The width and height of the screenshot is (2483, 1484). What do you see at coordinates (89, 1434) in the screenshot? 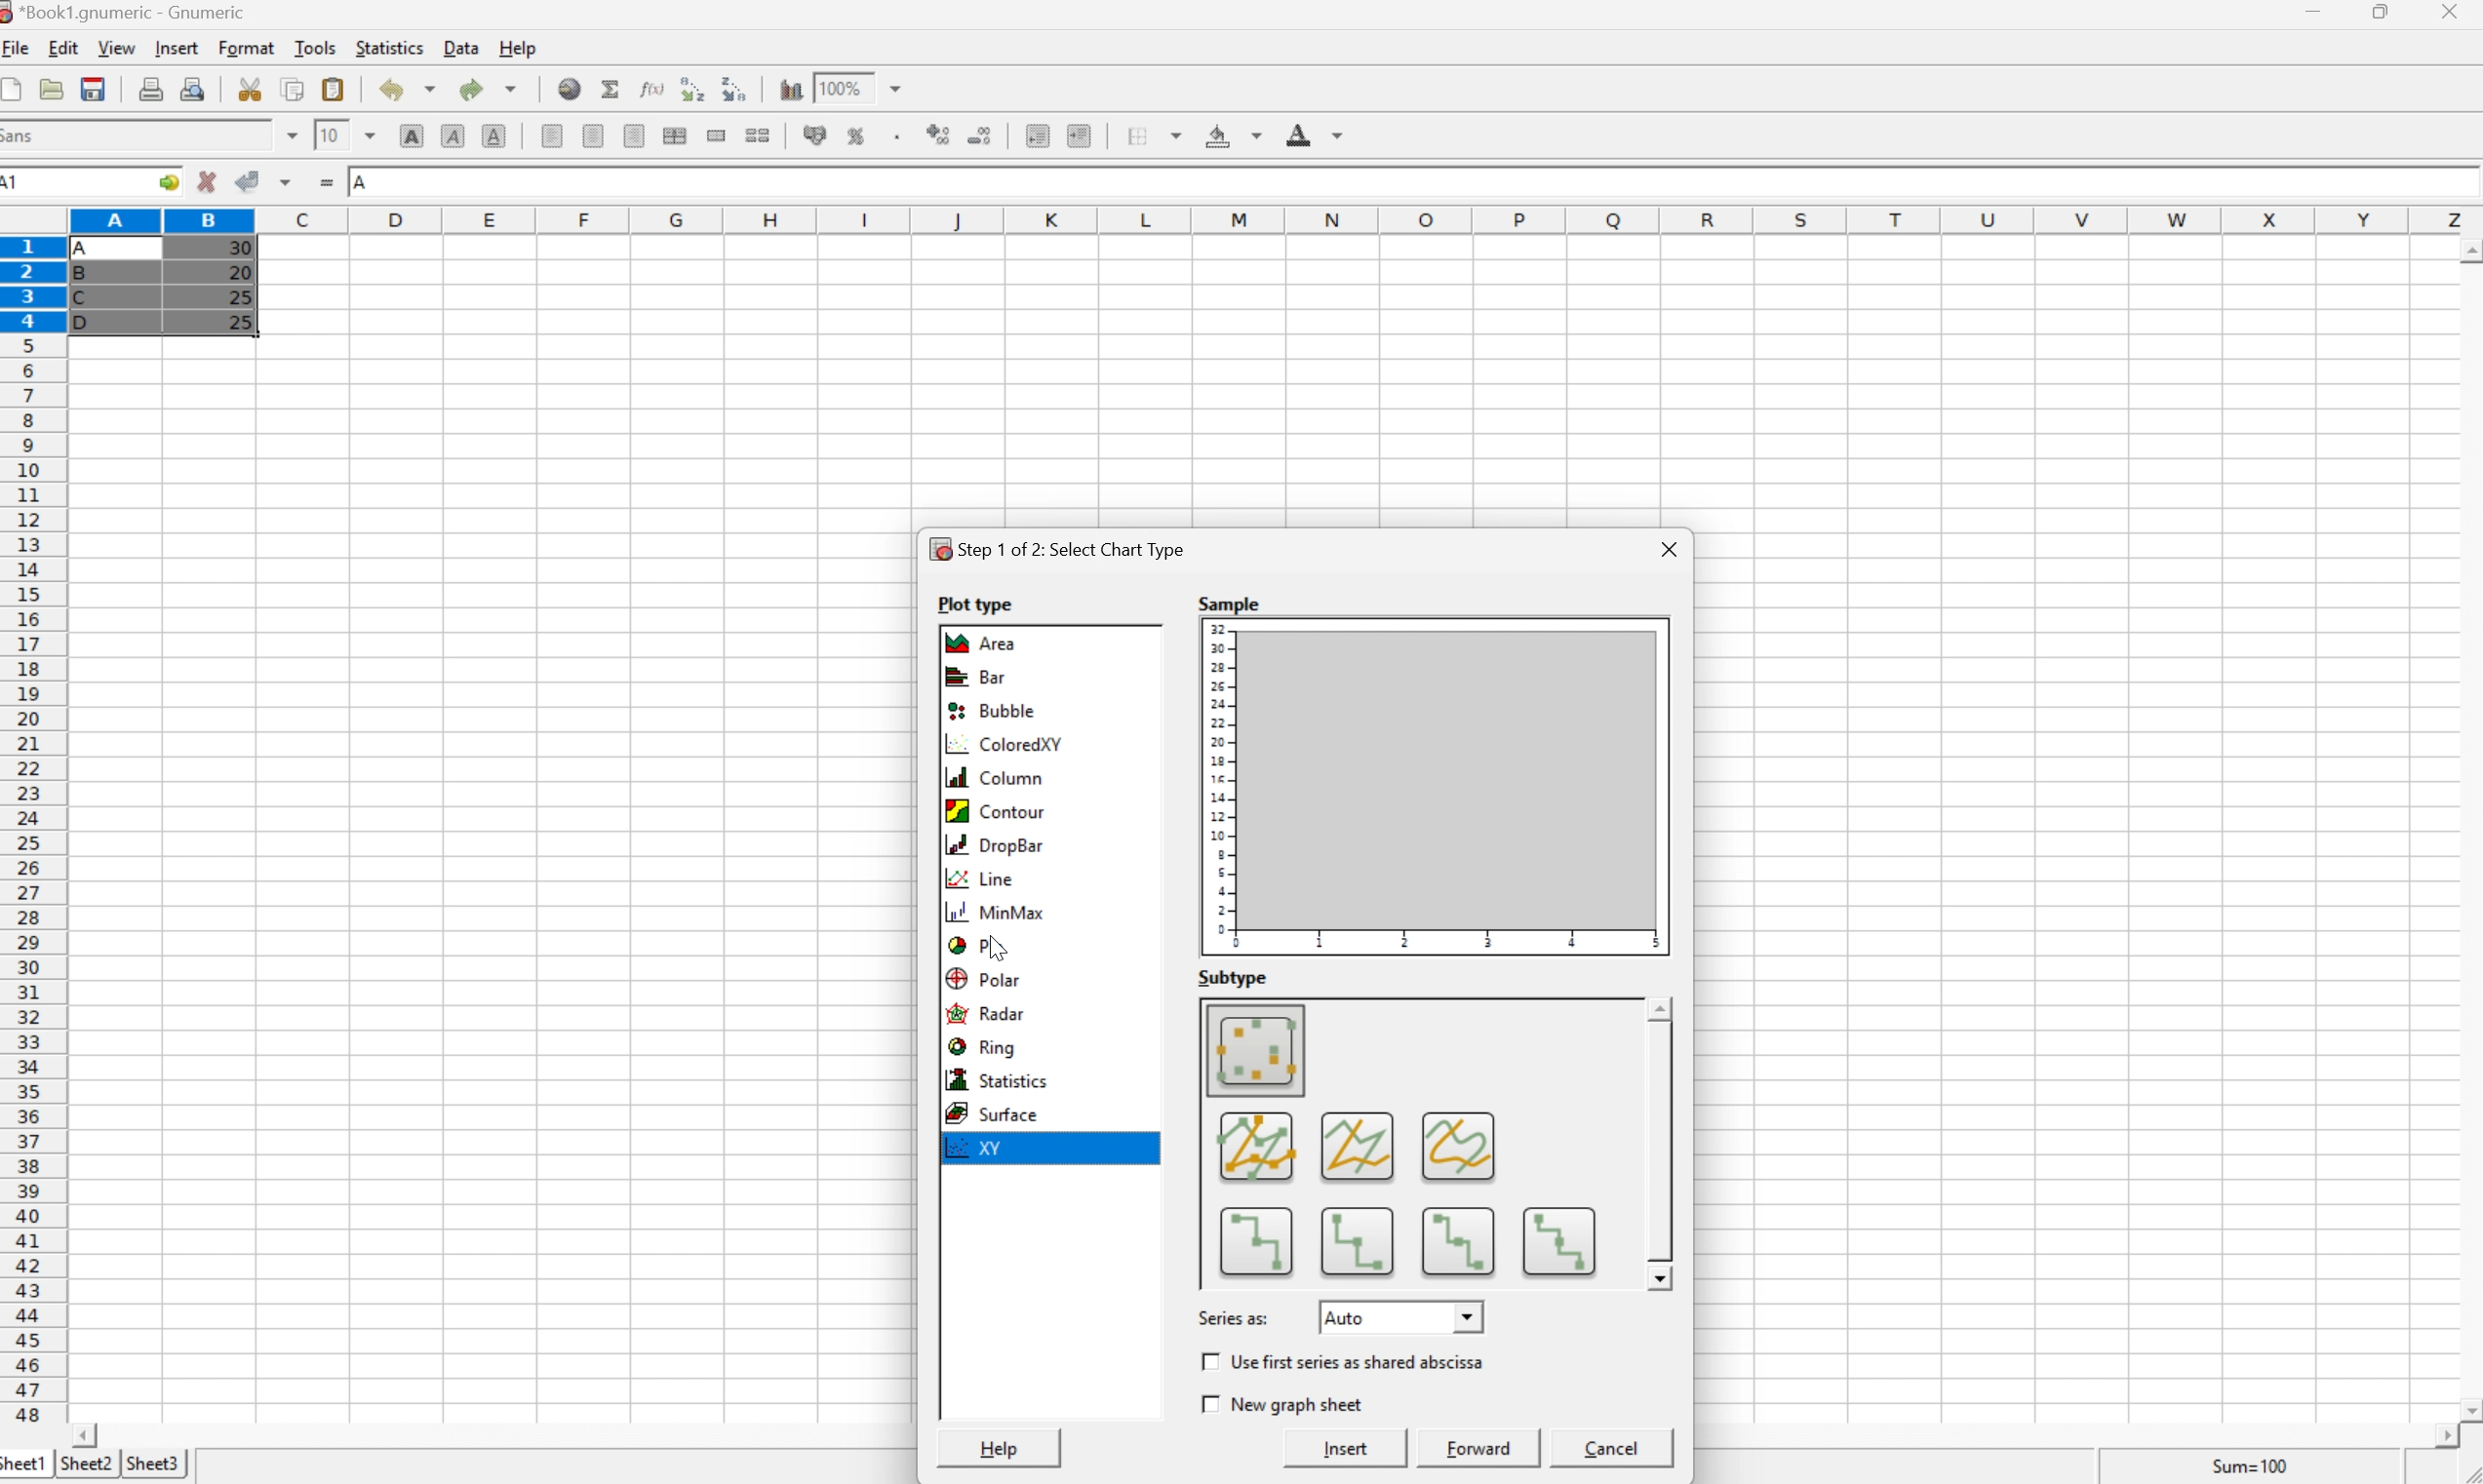
I see `Scroll Left` at bounding box center [89, 1434].